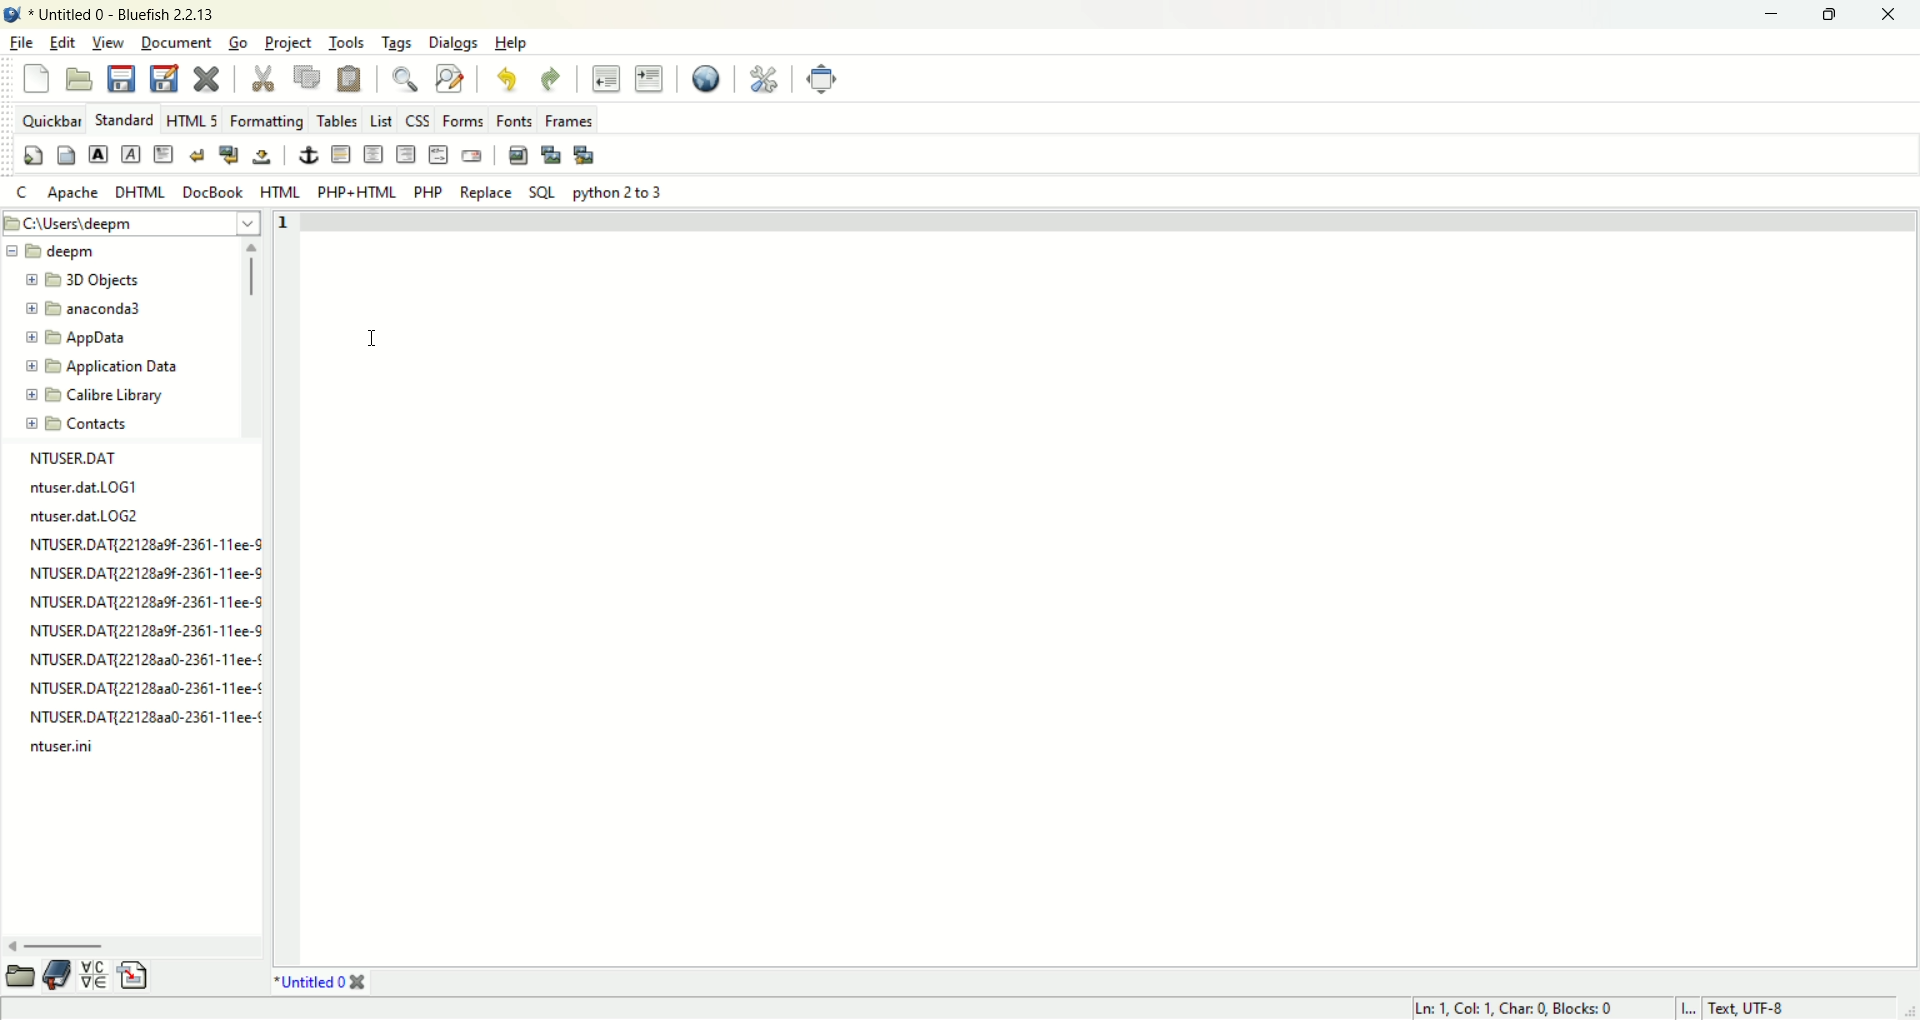 Image resolution: width=1920 pixels, height=1020 pixels. Describe the element at coordinates (109, 44) in the screenshot. I see `view` at that location.